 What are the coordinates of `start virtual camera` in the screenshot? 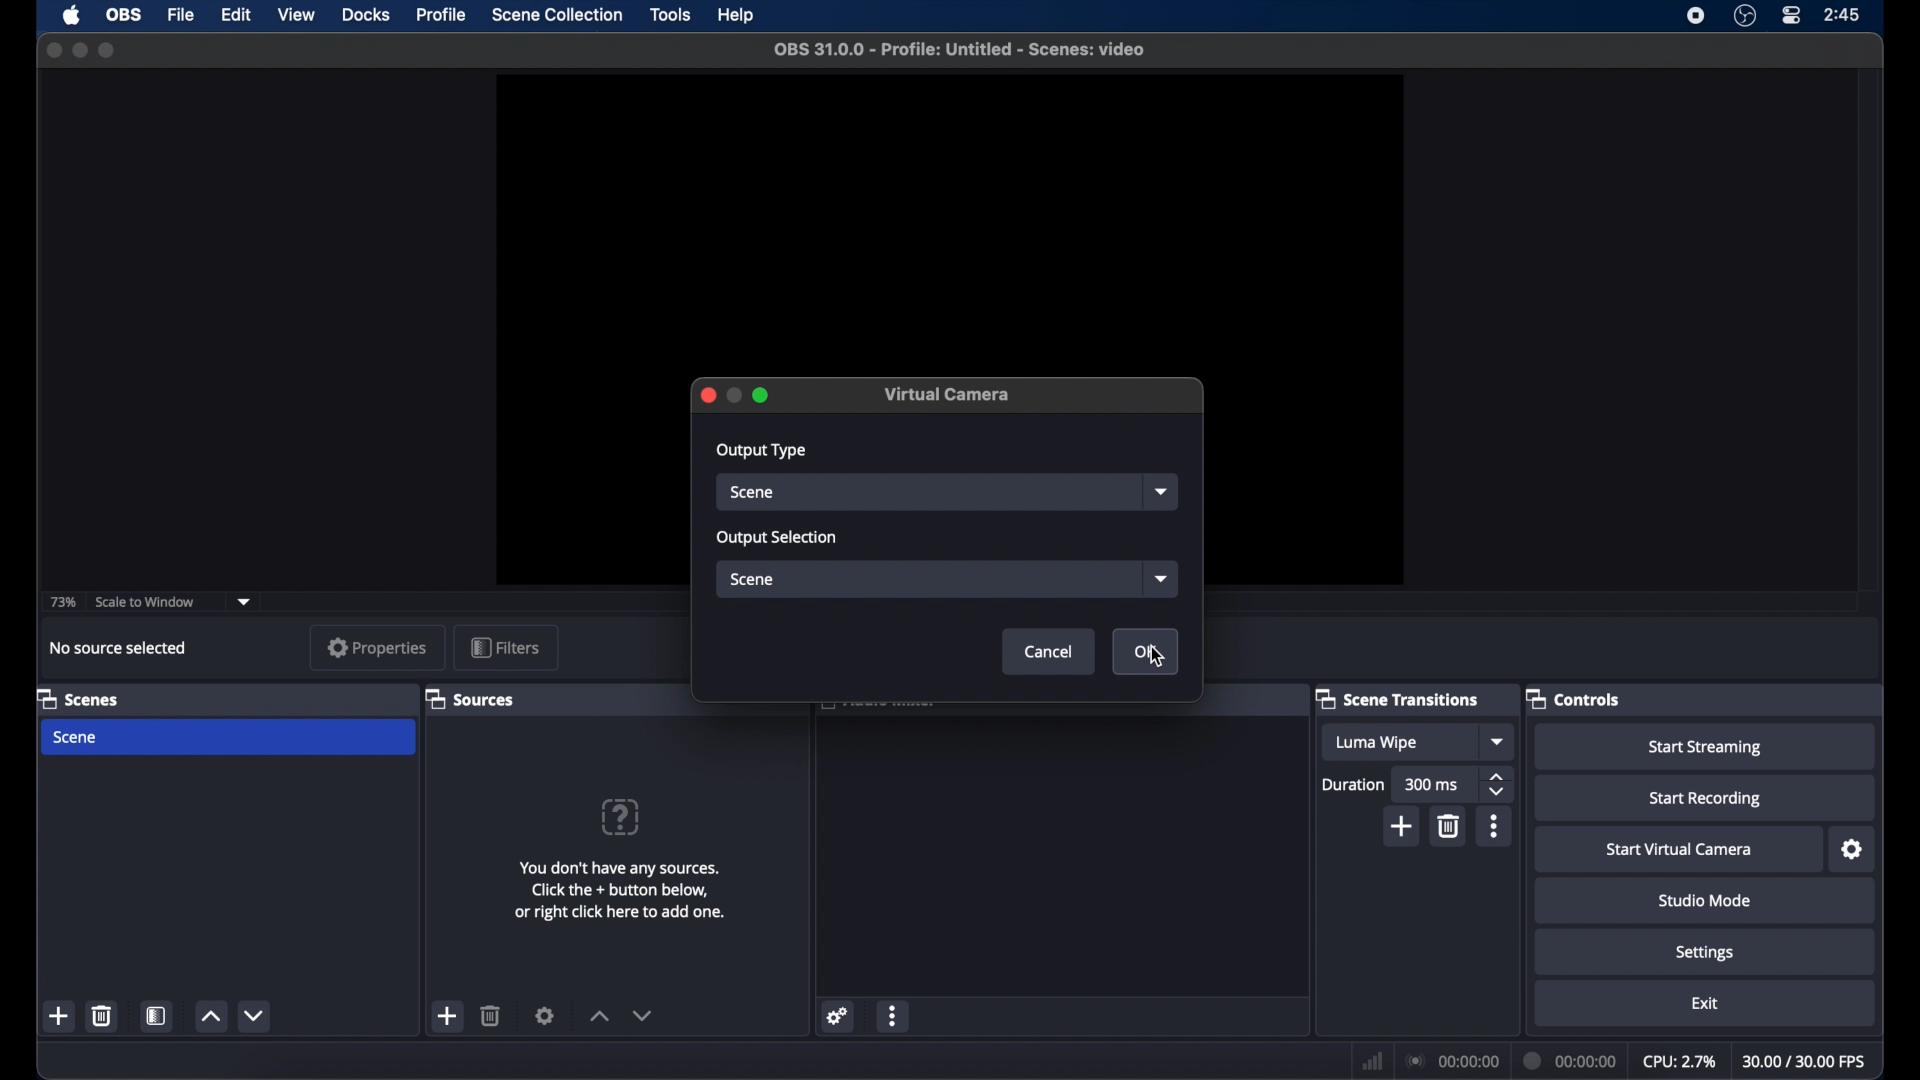 It's located at (1680, 850).